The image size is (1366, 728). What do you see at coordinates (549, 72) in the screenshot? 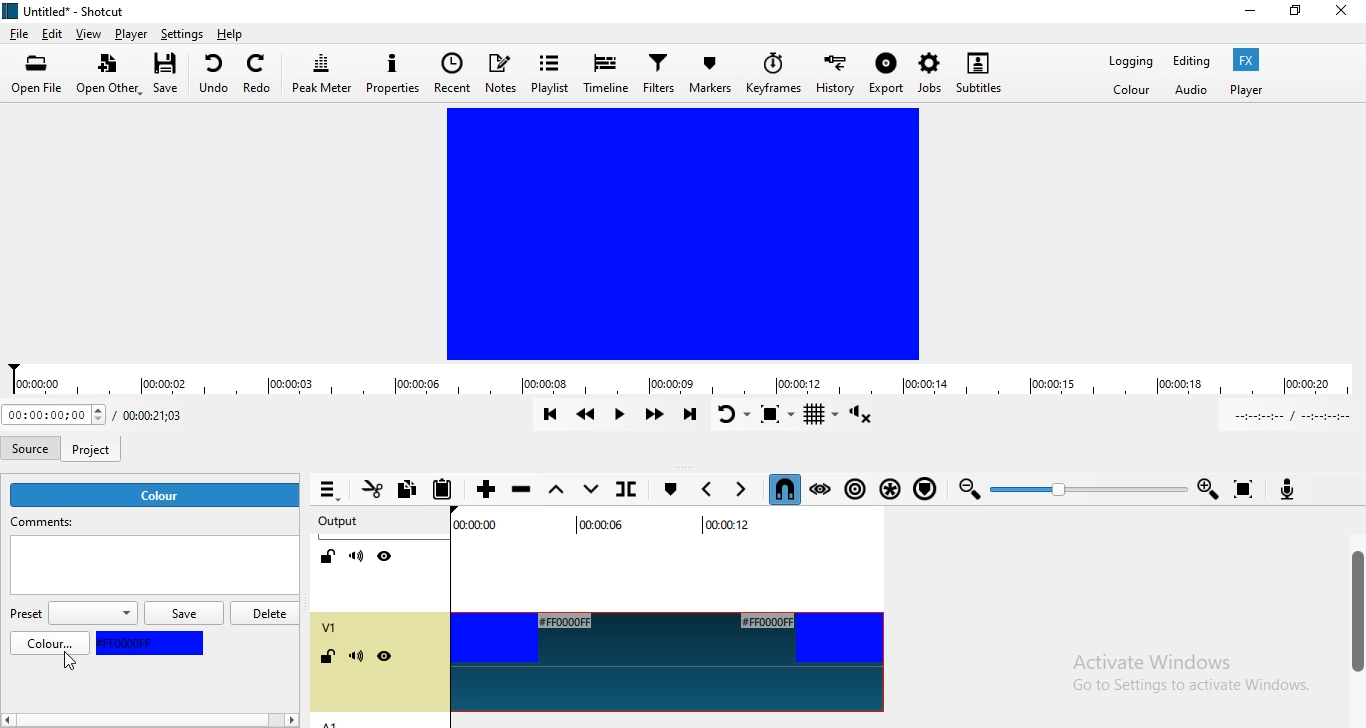
I see `Playlist` at bounding box center [549, 72].